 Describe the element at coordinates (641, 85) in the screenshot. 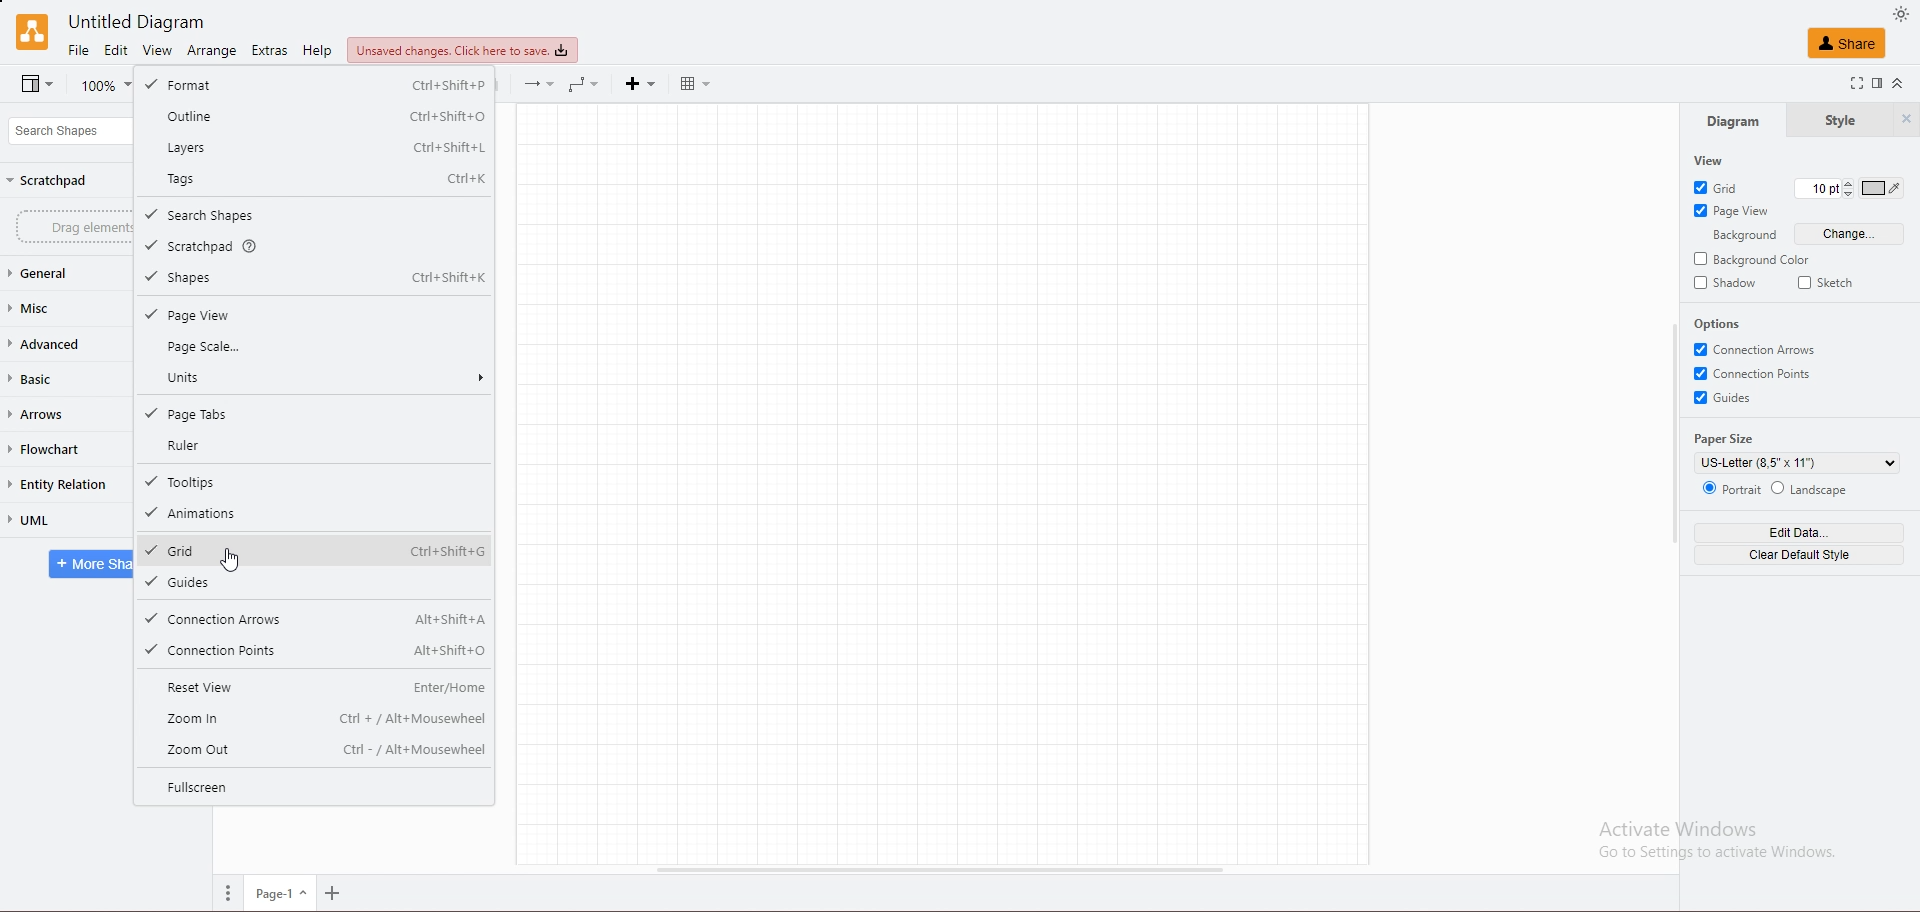

I see `insert` at that location.